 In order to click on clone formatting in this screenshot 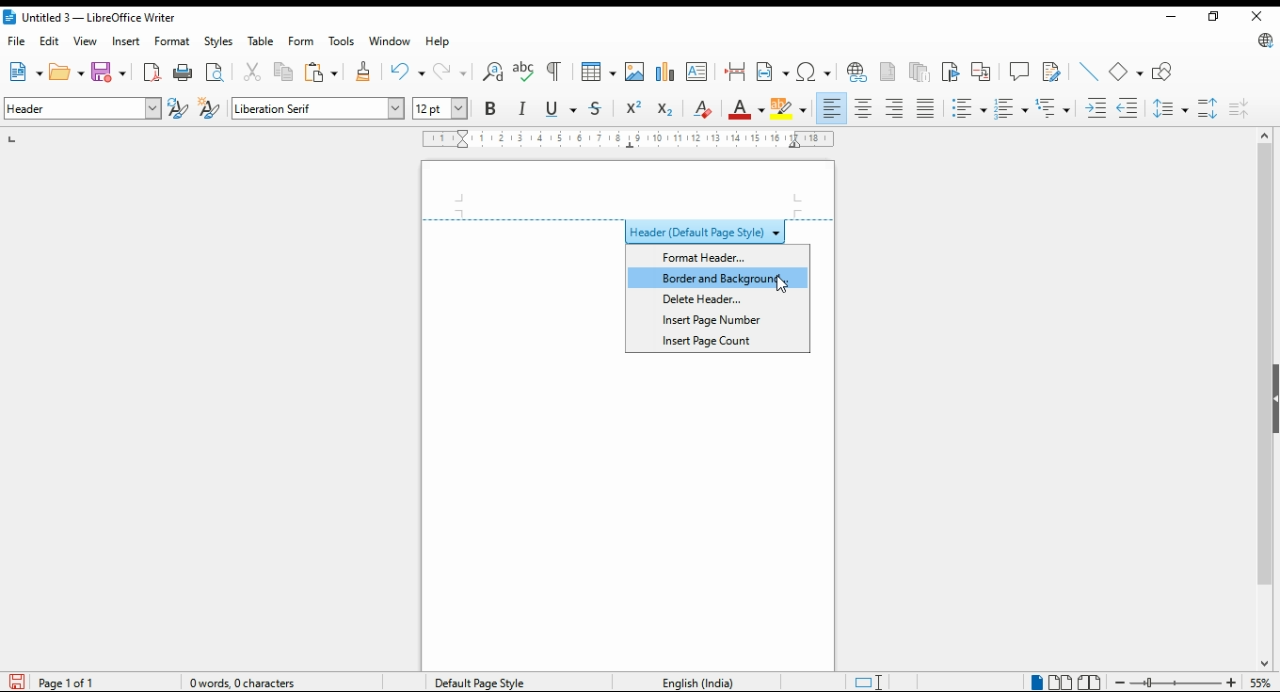, I will do `click(362, 72)`.